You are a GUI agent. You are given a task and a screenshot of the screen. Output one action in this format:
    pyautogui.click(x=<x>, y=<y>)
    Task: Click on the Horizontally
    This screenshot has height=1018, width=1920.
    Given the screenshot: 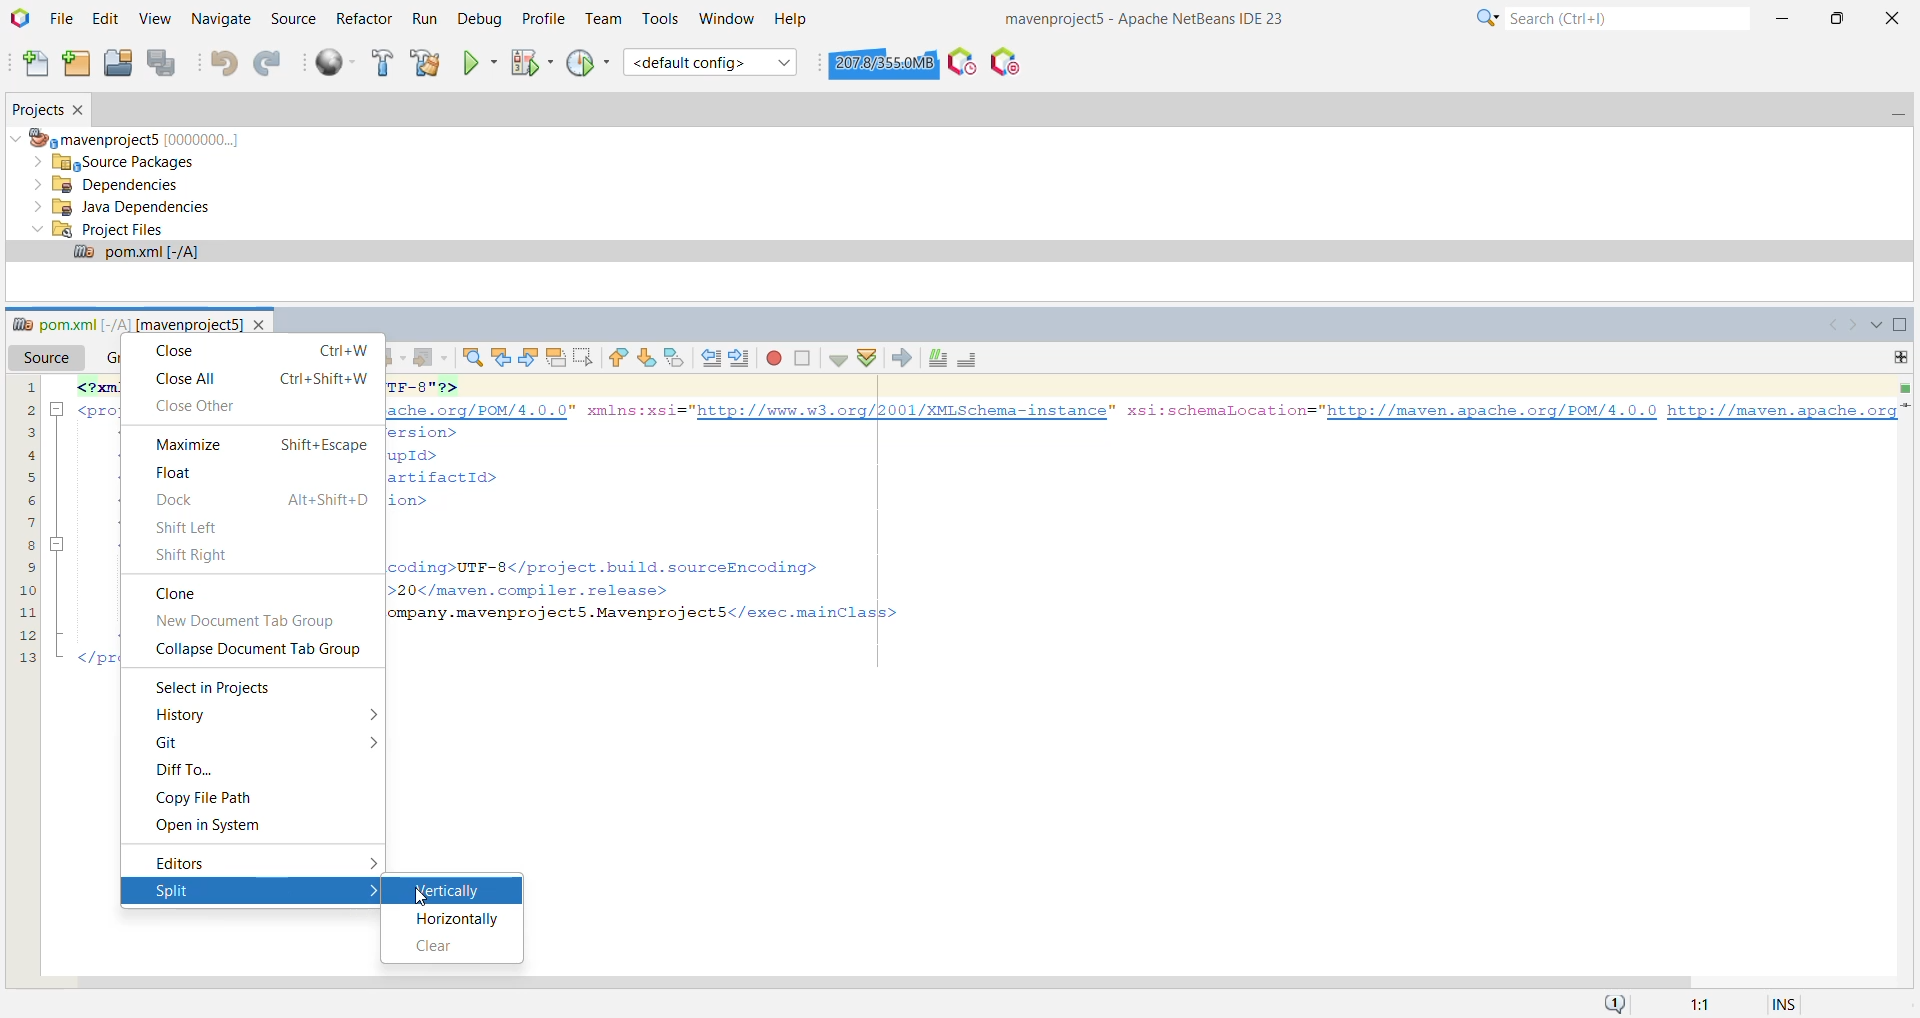 What is the action you would take?
    pyautogui.click(x=460, y=920)
    